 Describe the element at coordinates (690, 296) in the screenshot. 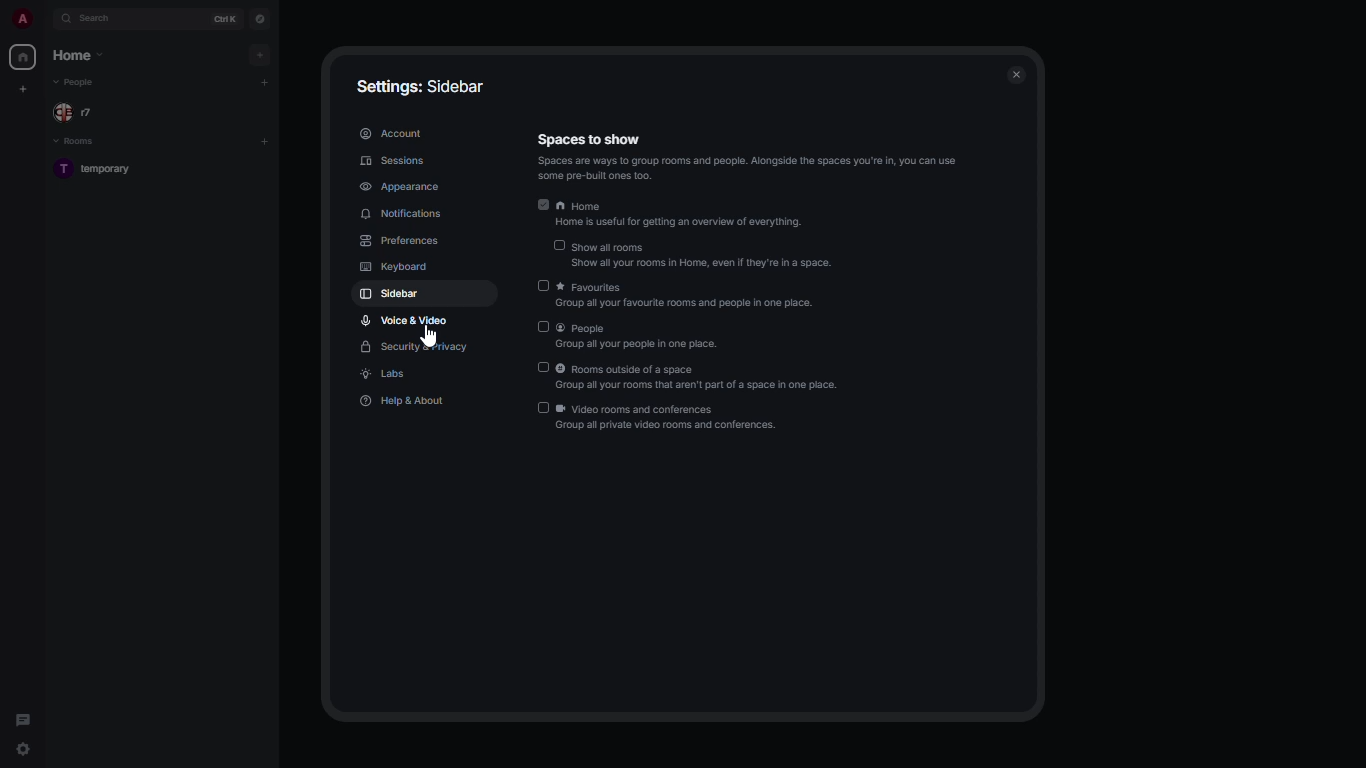

I see `favorites` at that location.